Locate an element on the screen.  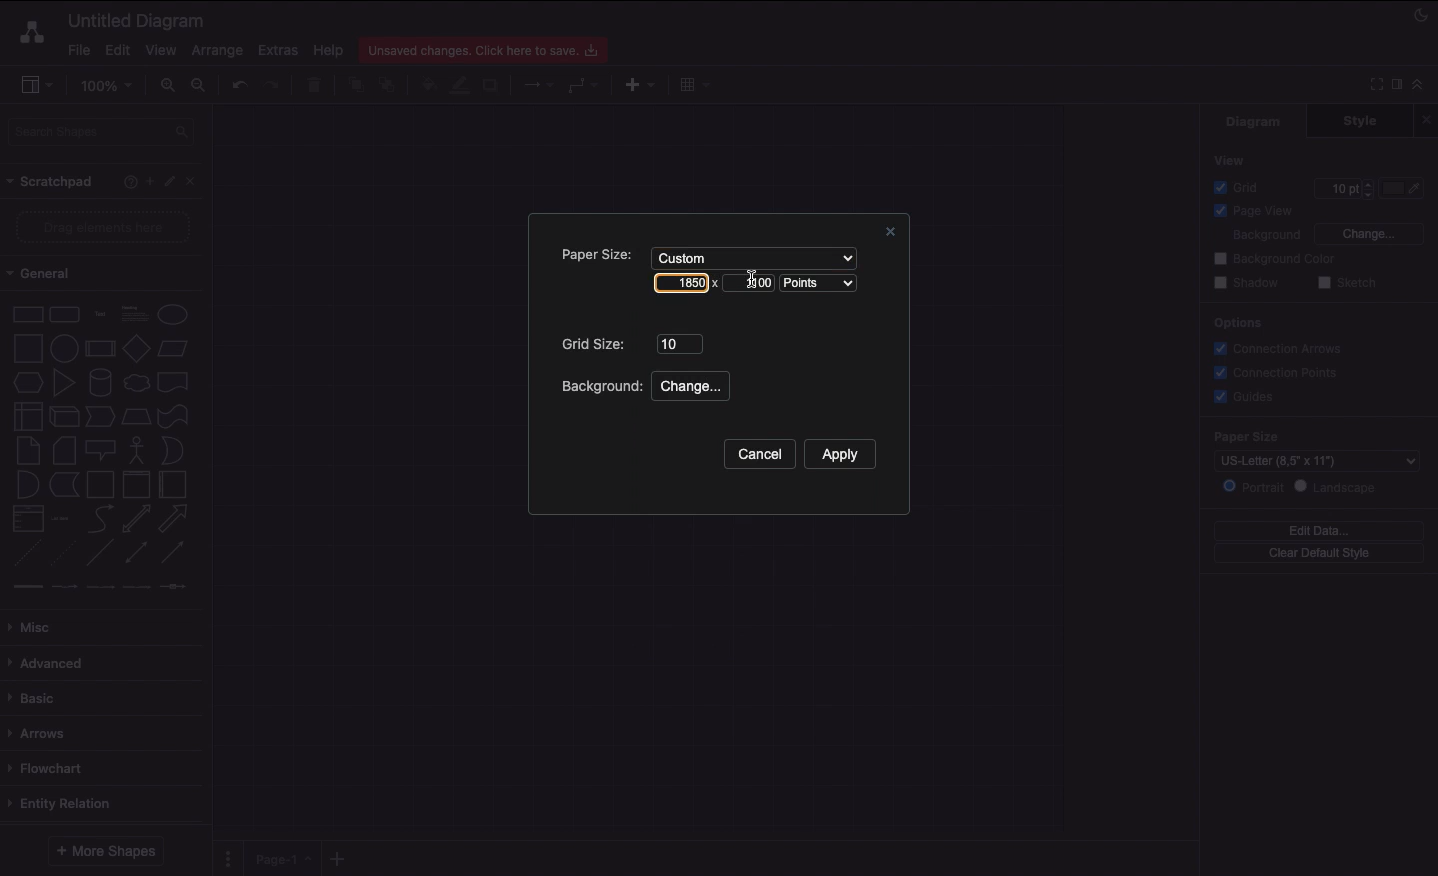
Zoom in is located at coordinates (167, 86).